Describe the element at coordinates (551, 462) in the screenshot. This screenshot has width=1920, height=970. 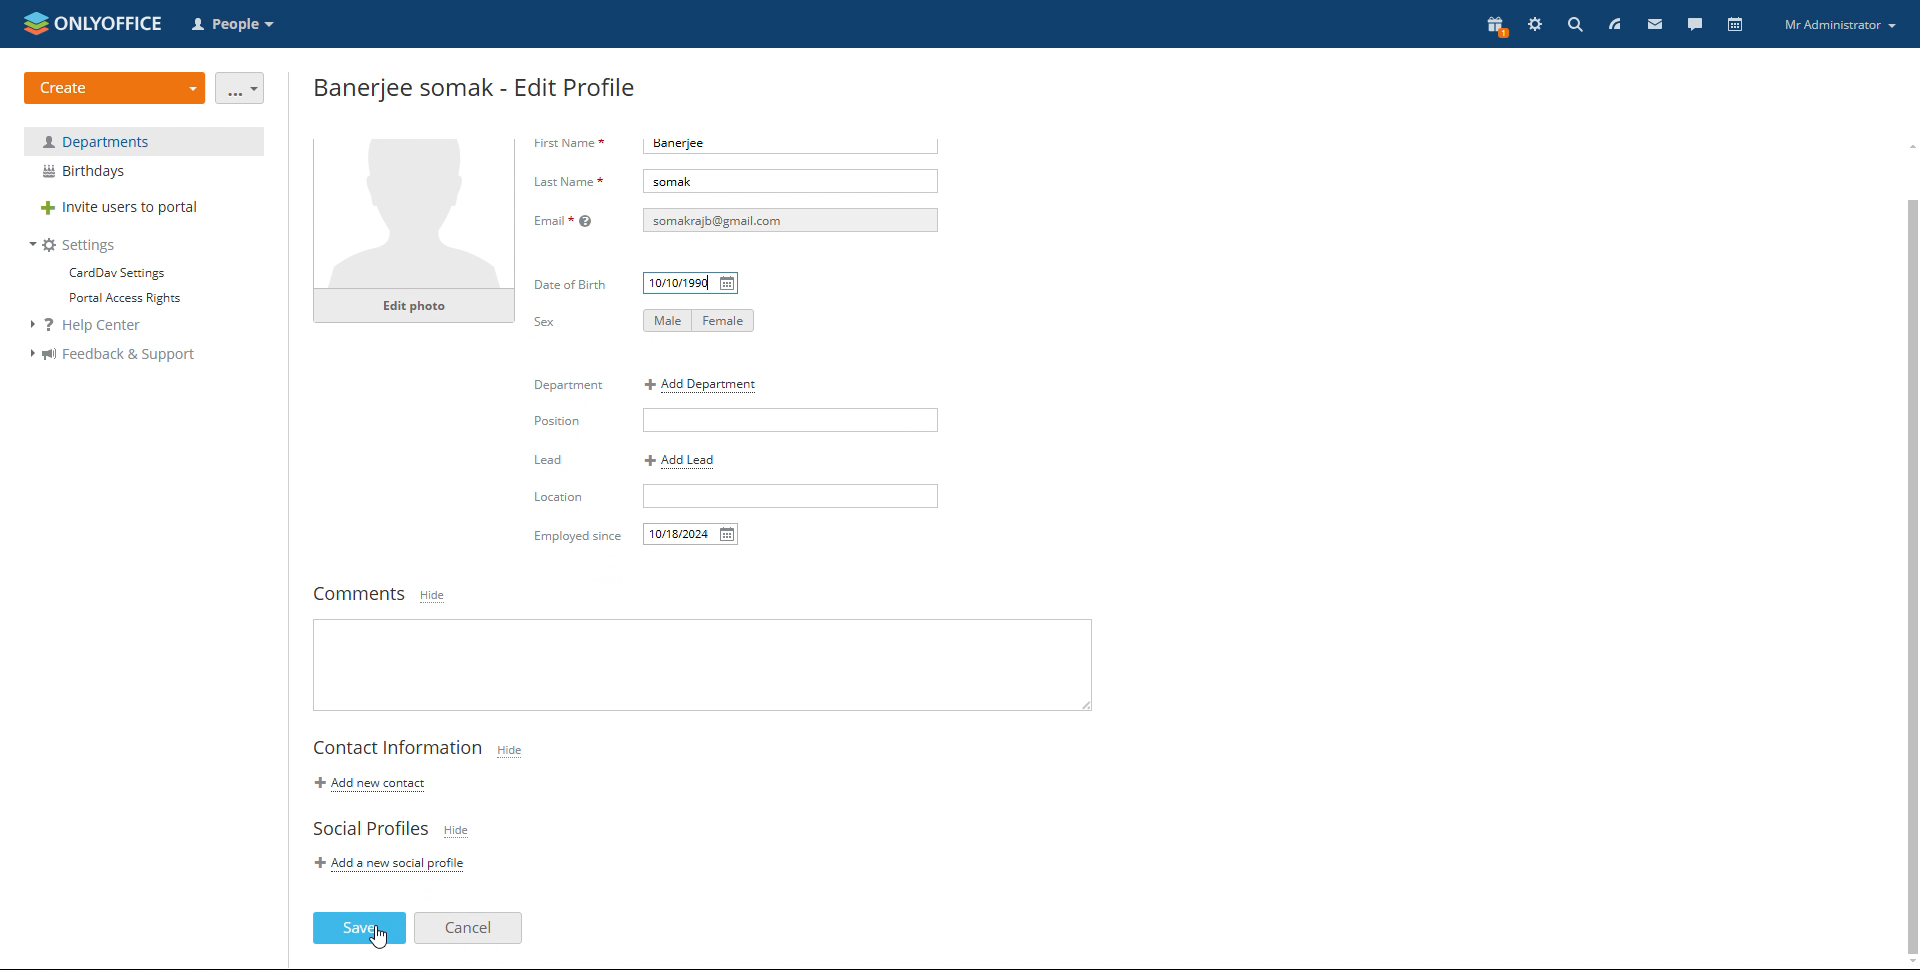
I see `Position` at that location.